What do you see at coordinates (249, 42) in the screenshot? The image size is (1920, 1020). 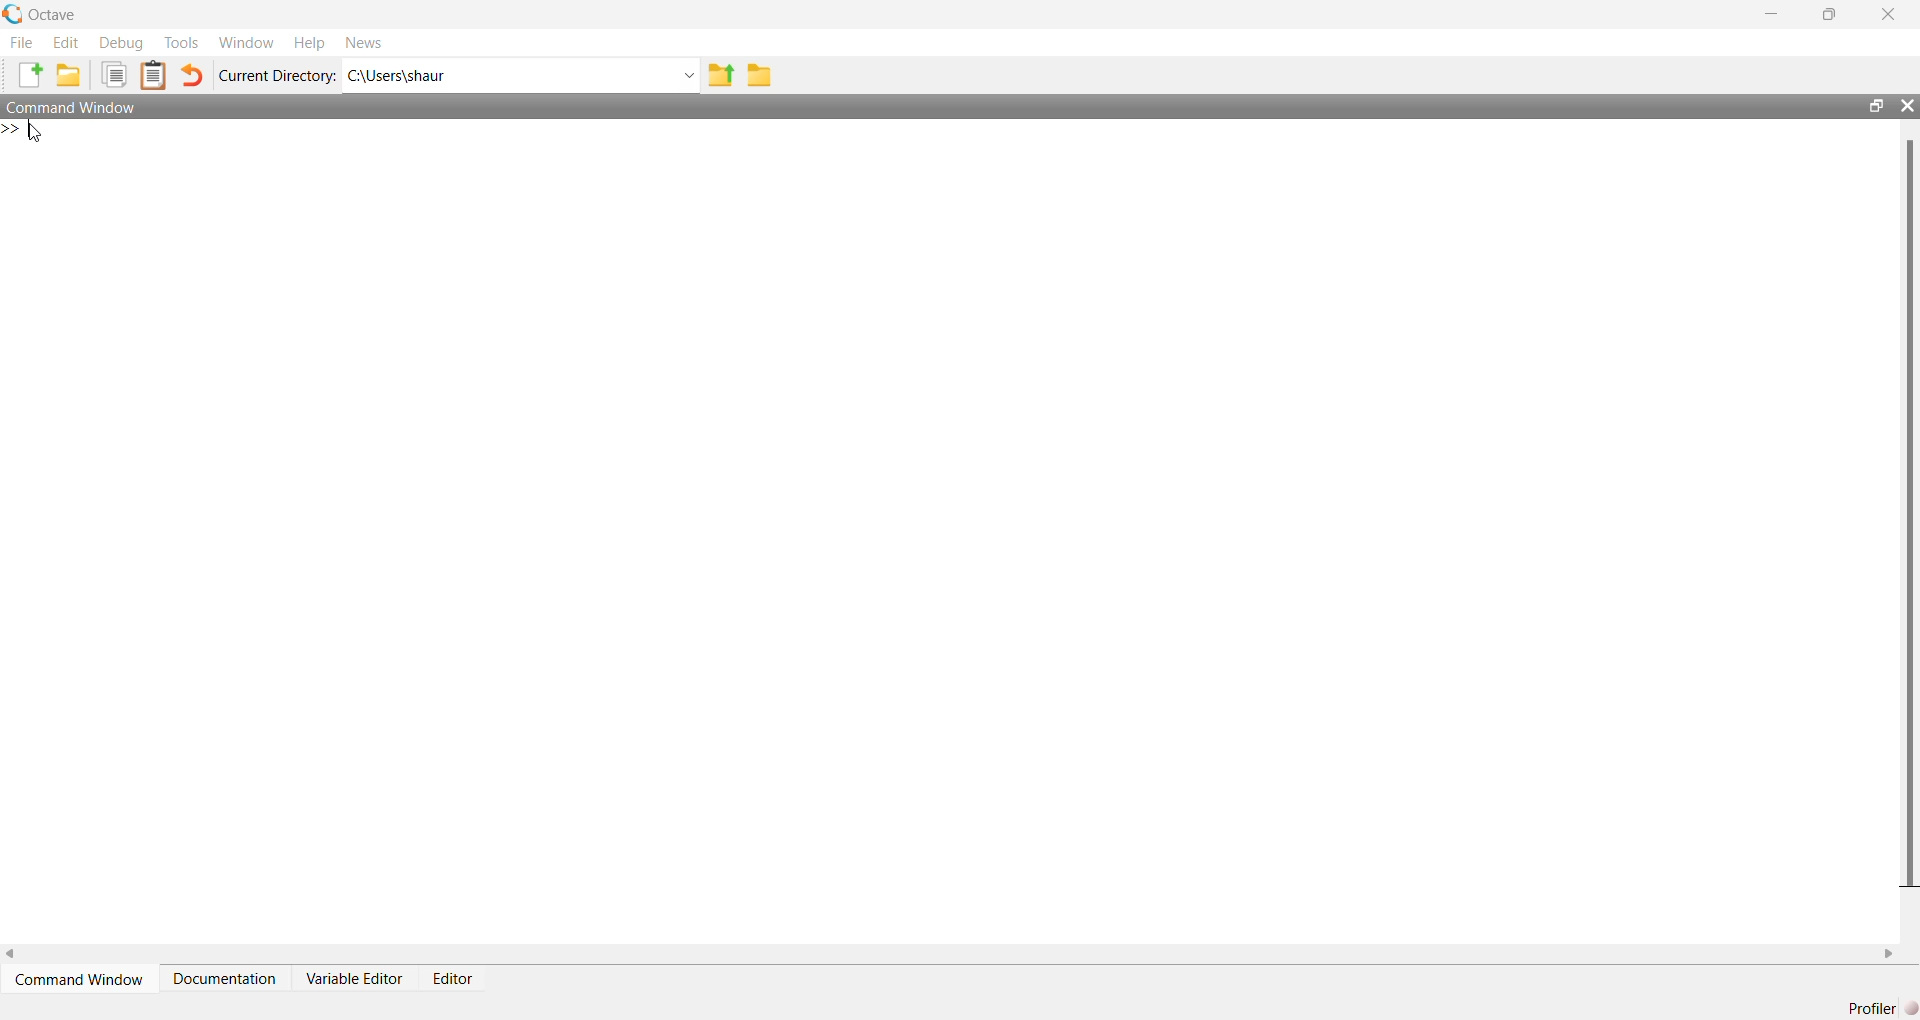 I see `window` at bounding box center [249, 42].